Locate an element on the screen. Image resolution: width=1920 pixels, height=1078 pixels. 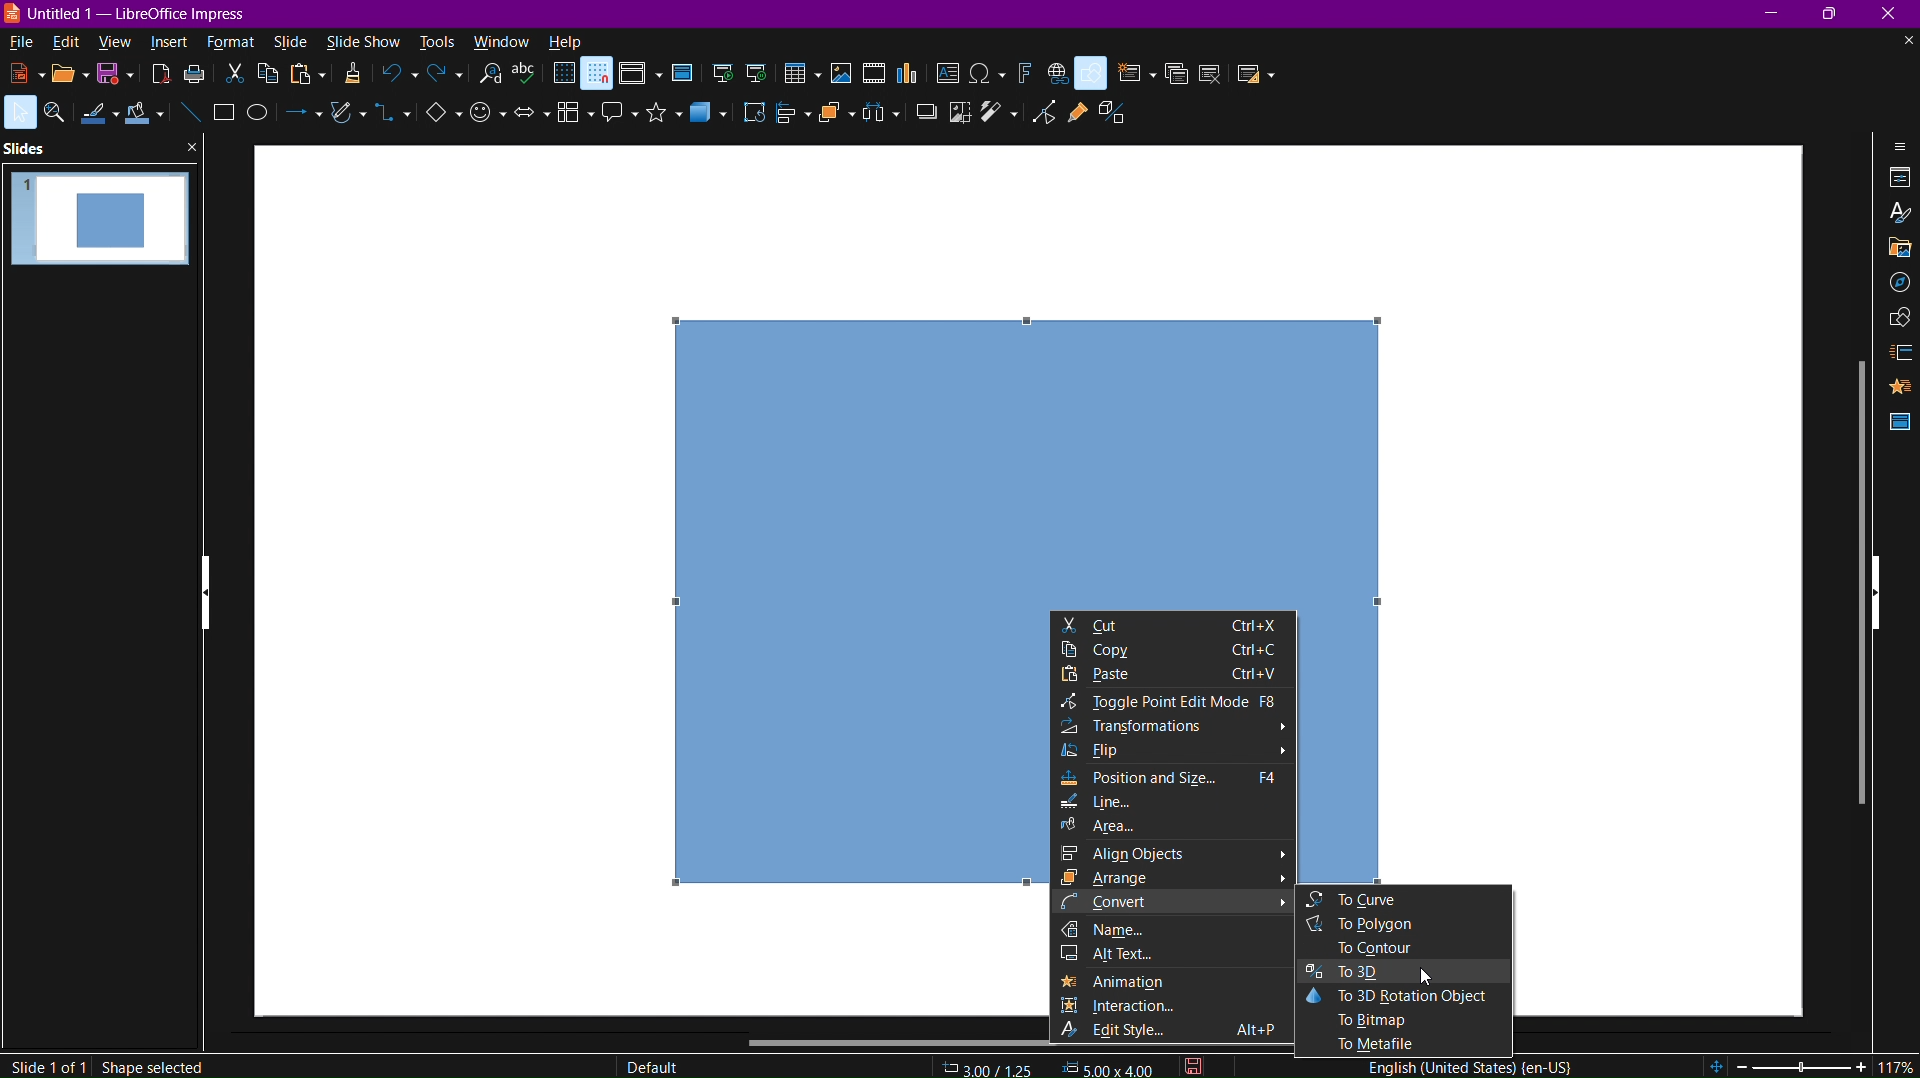
Arrange is located at coordinates (1172, 880).